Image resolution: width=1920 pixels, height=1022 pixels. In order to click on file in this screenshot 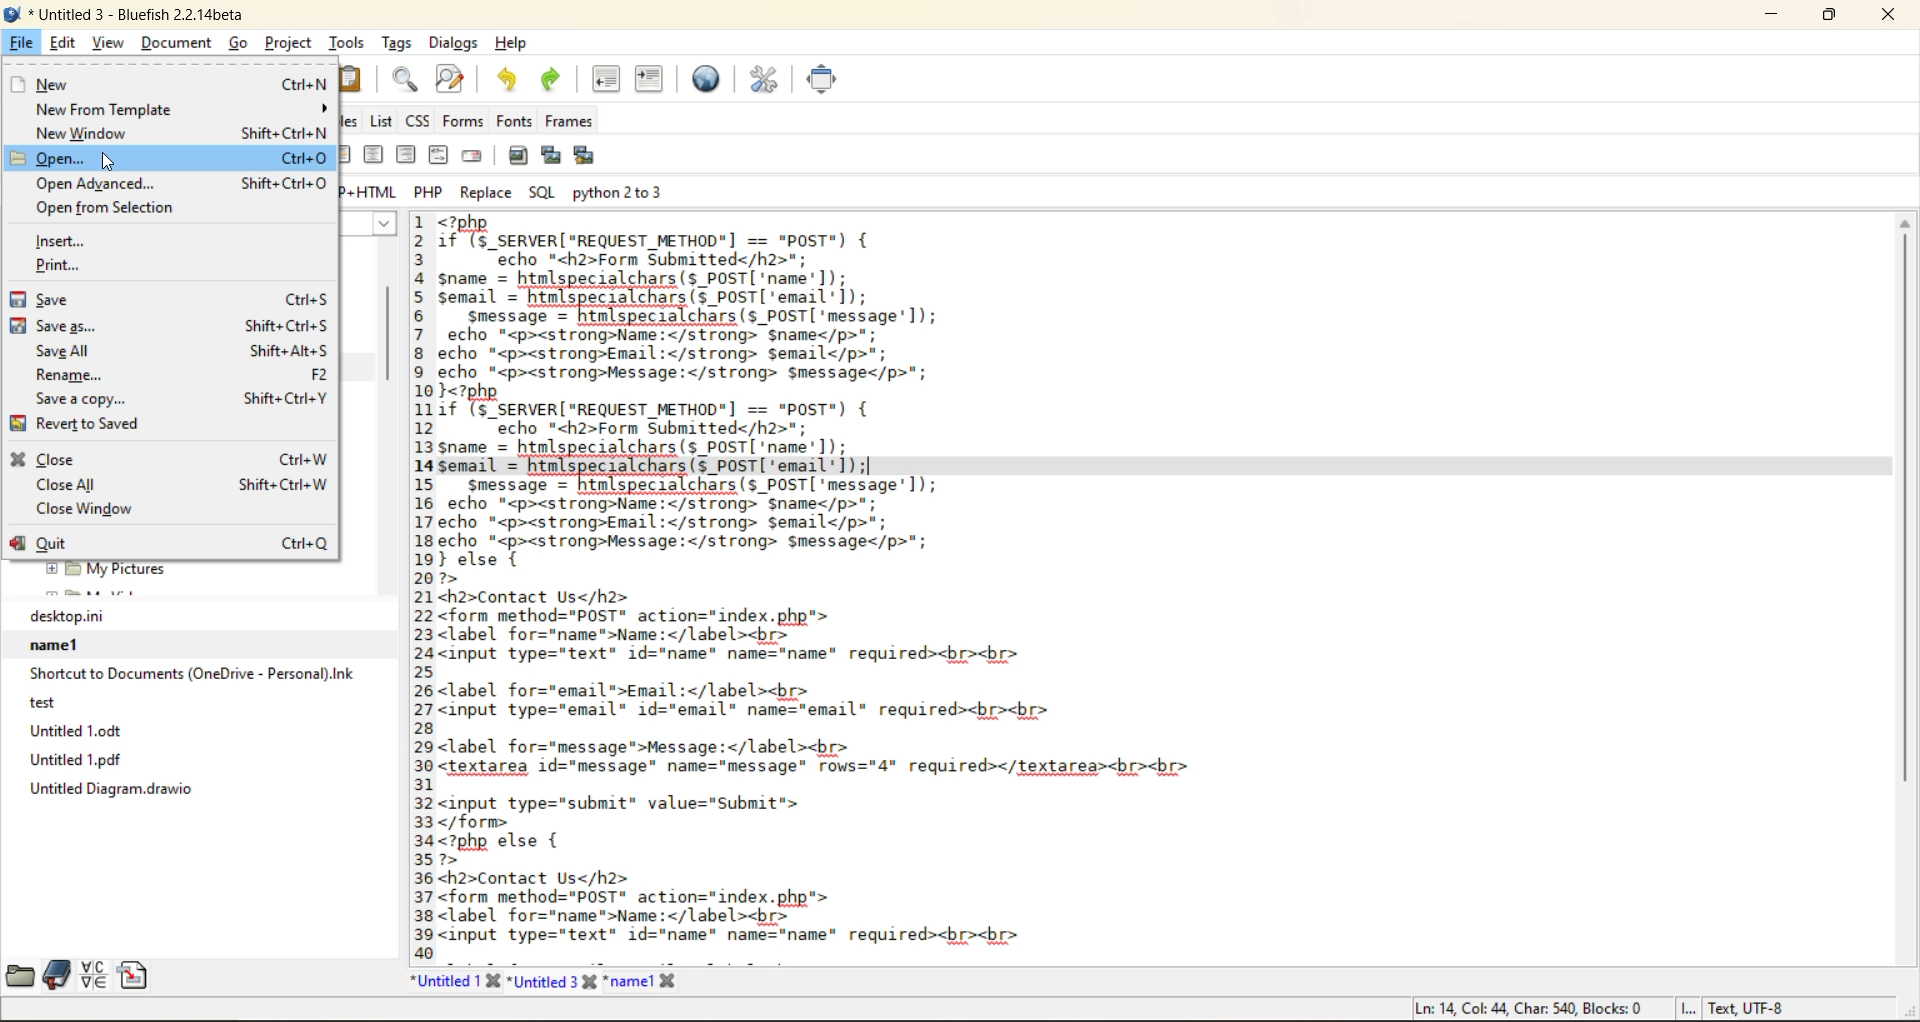, I will do `click(23, 44)`.